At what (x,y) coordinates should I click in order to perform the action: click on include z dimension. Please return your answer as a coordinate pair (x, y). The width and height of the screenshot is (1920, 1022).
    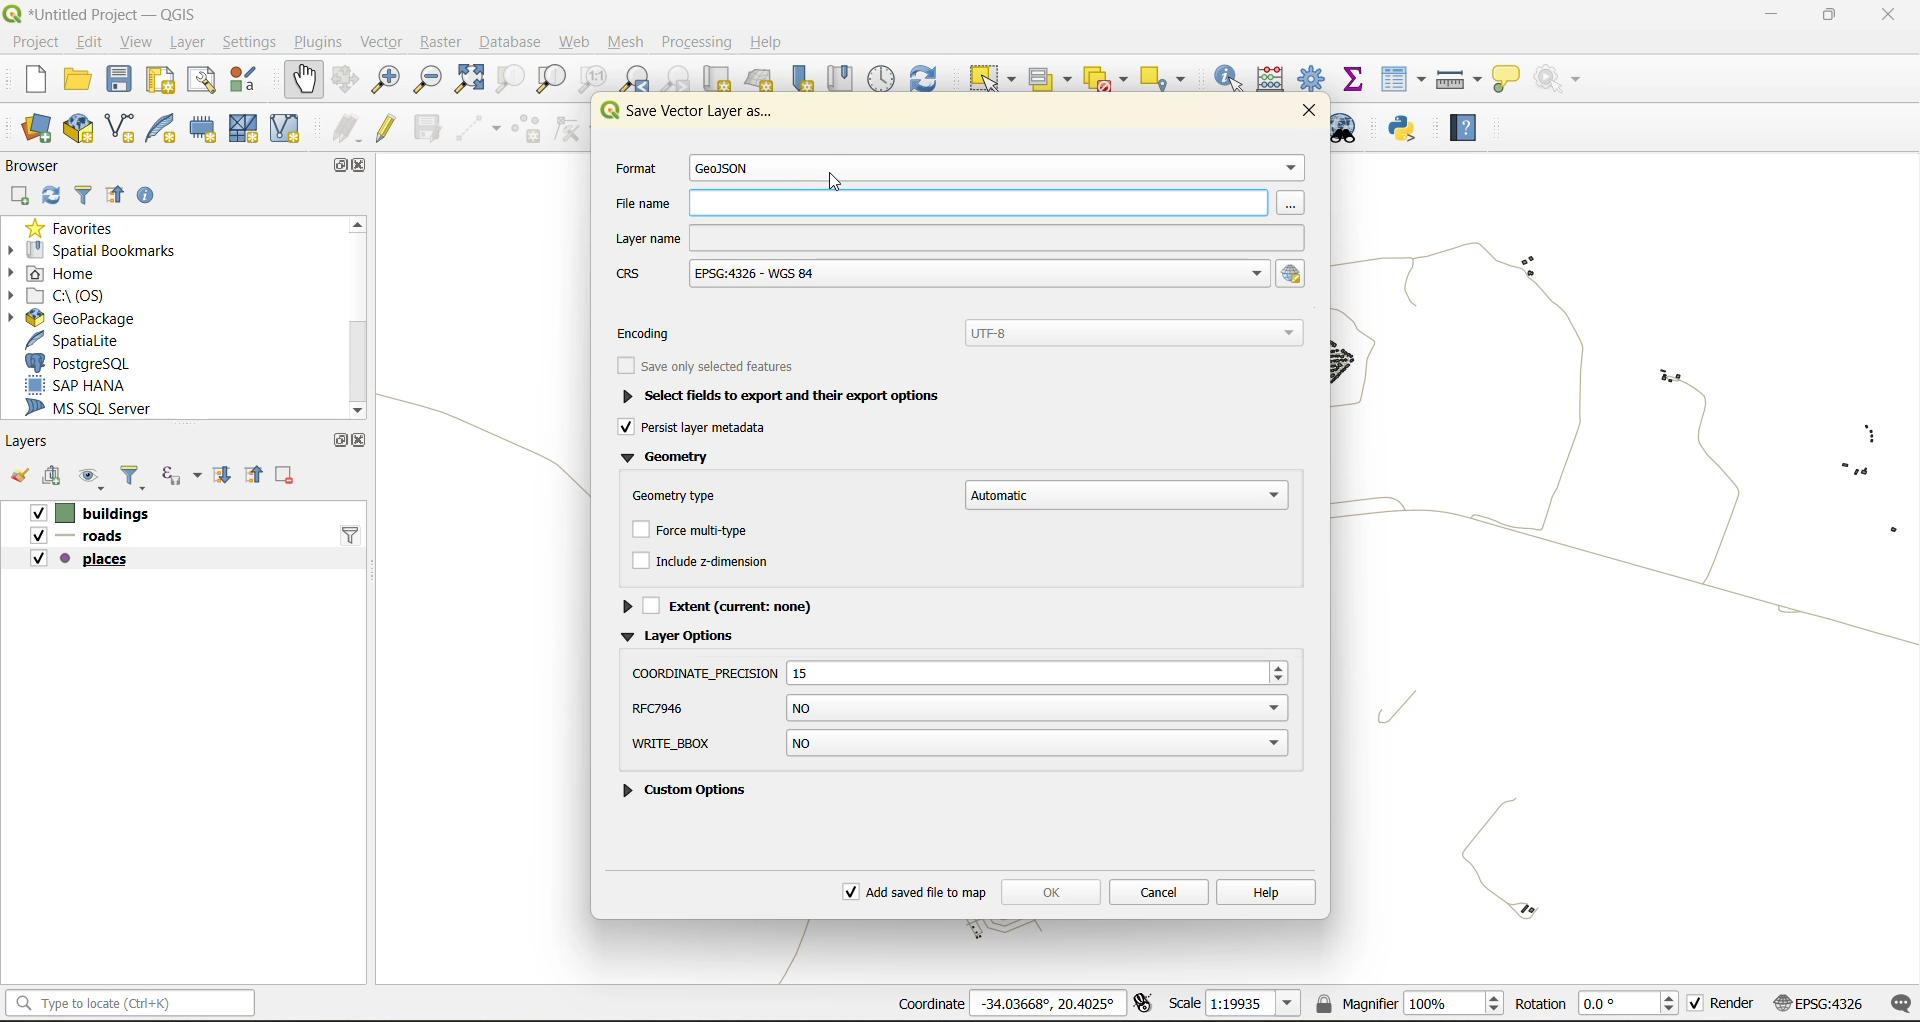
    Looking at the image, I should click on (696, 560).